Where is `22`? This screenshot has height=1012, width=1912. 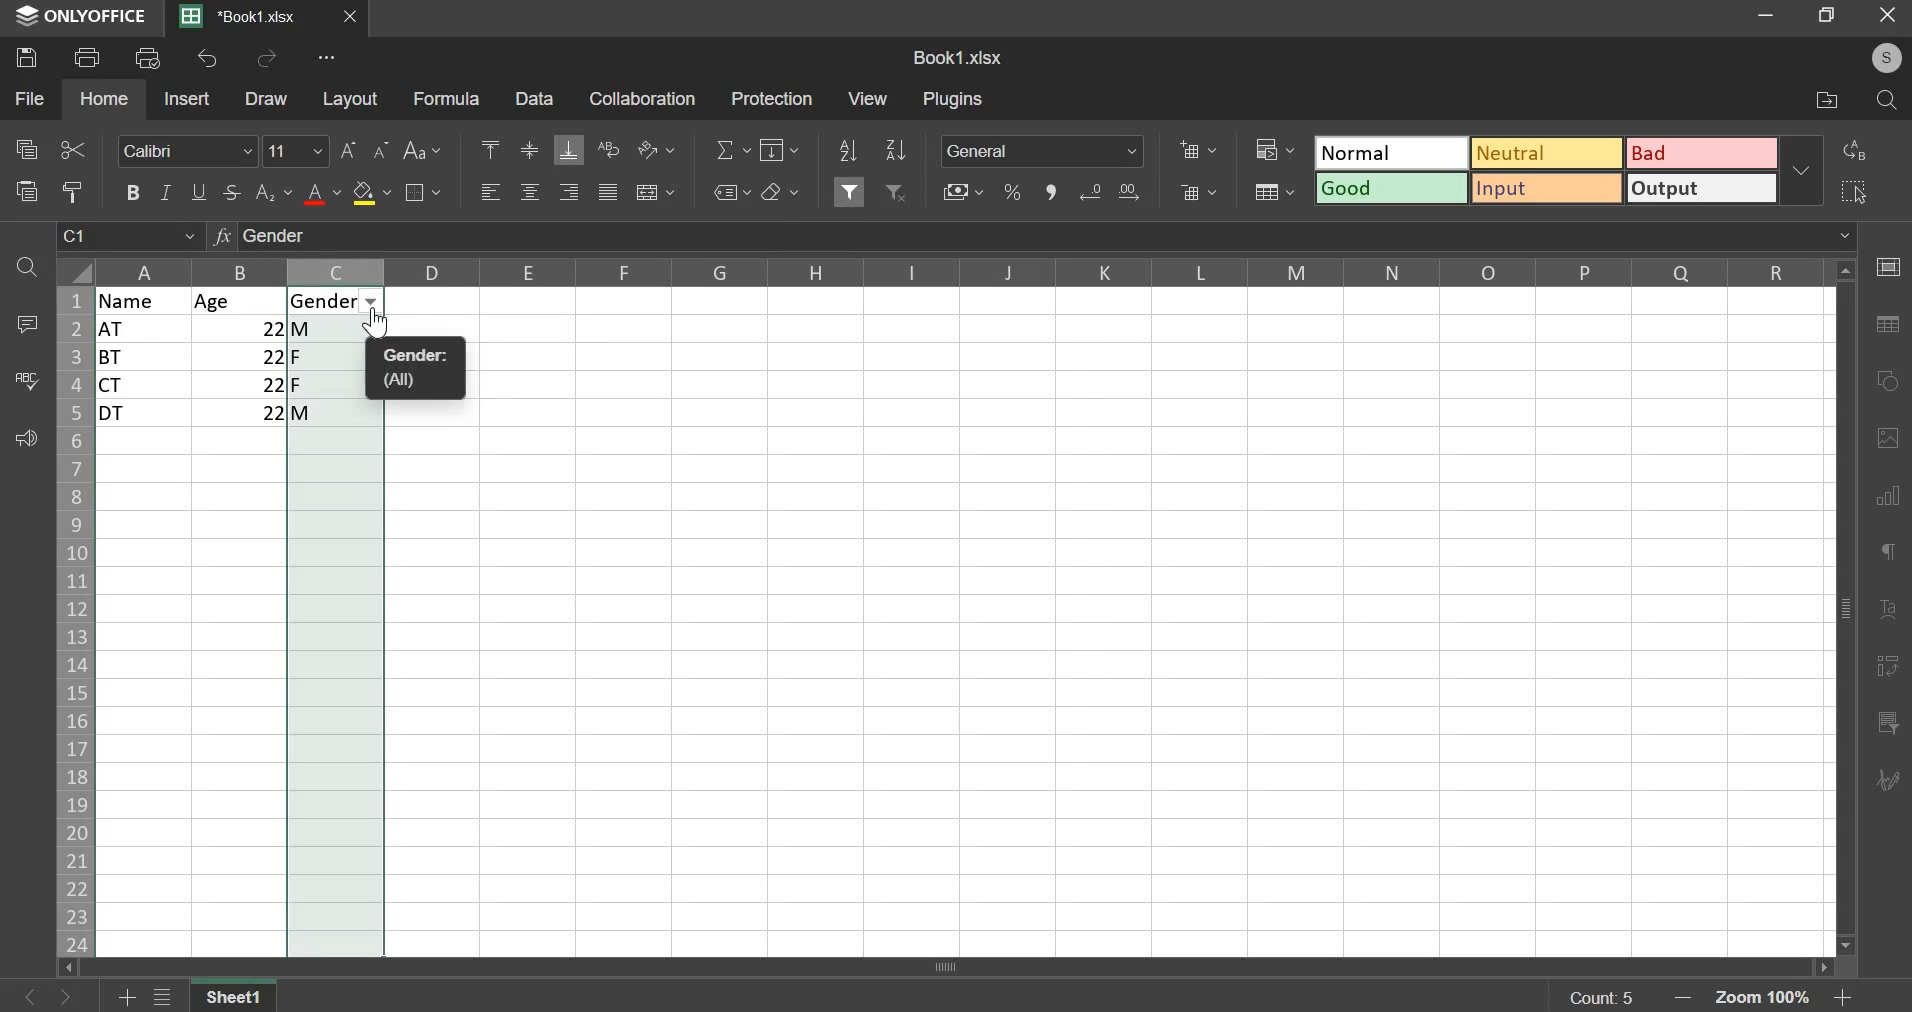 22 is located at coordinates (241, 328).